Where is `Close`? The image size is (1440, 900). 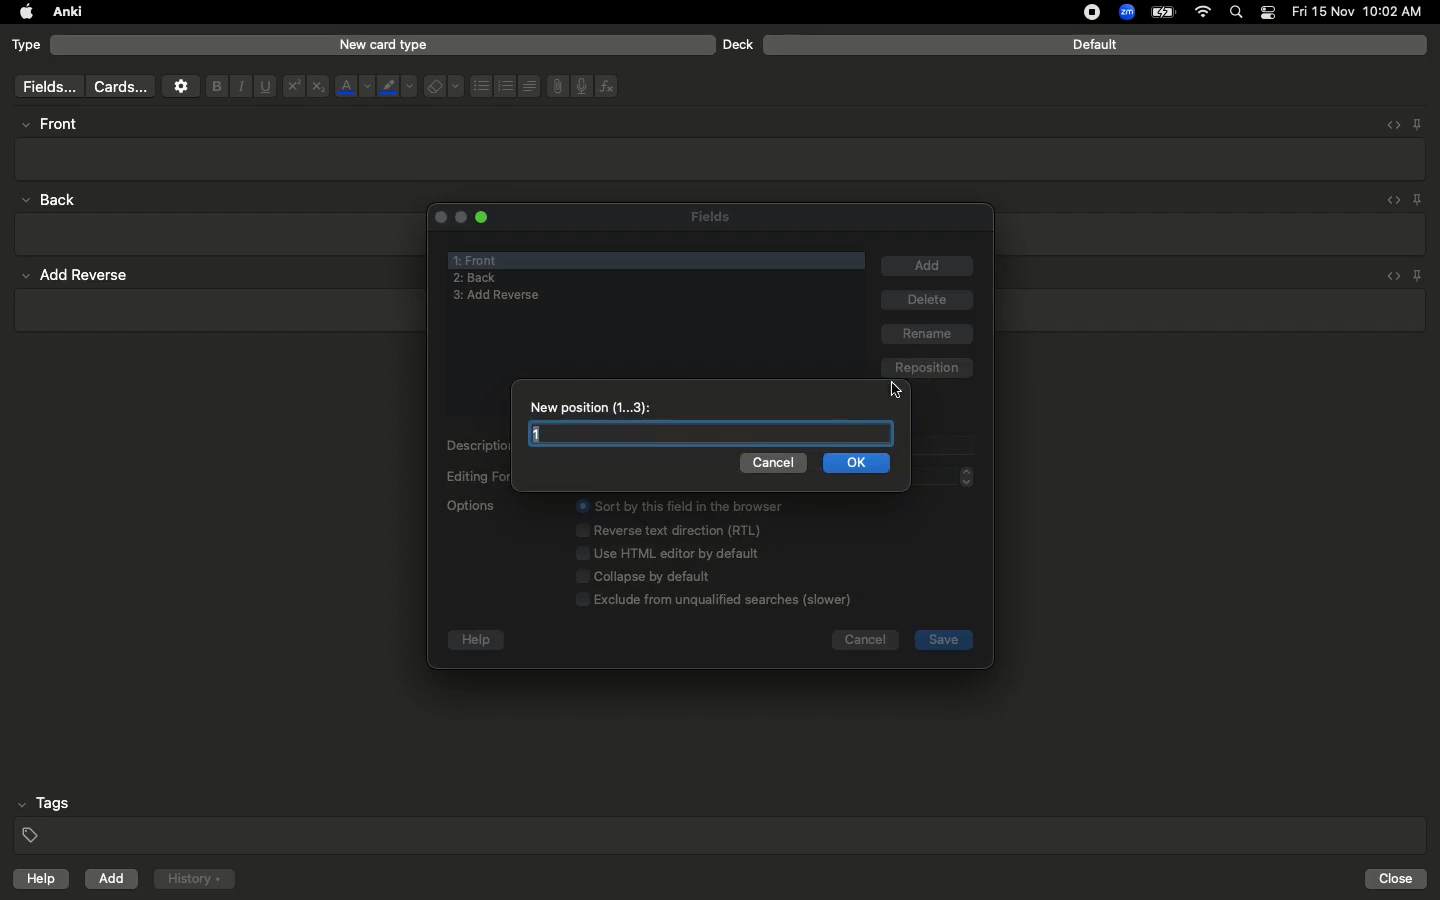
Close is located at coordinates (437, 216).